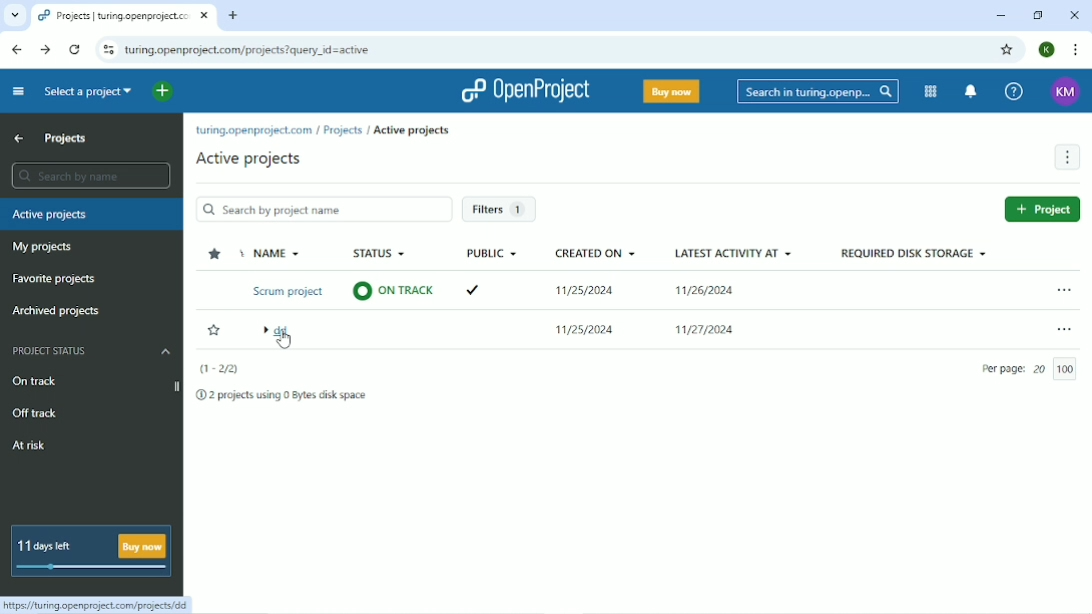  Describe the element at coordinates (599, 252) in the screenshot. I see `Created on` at that location.